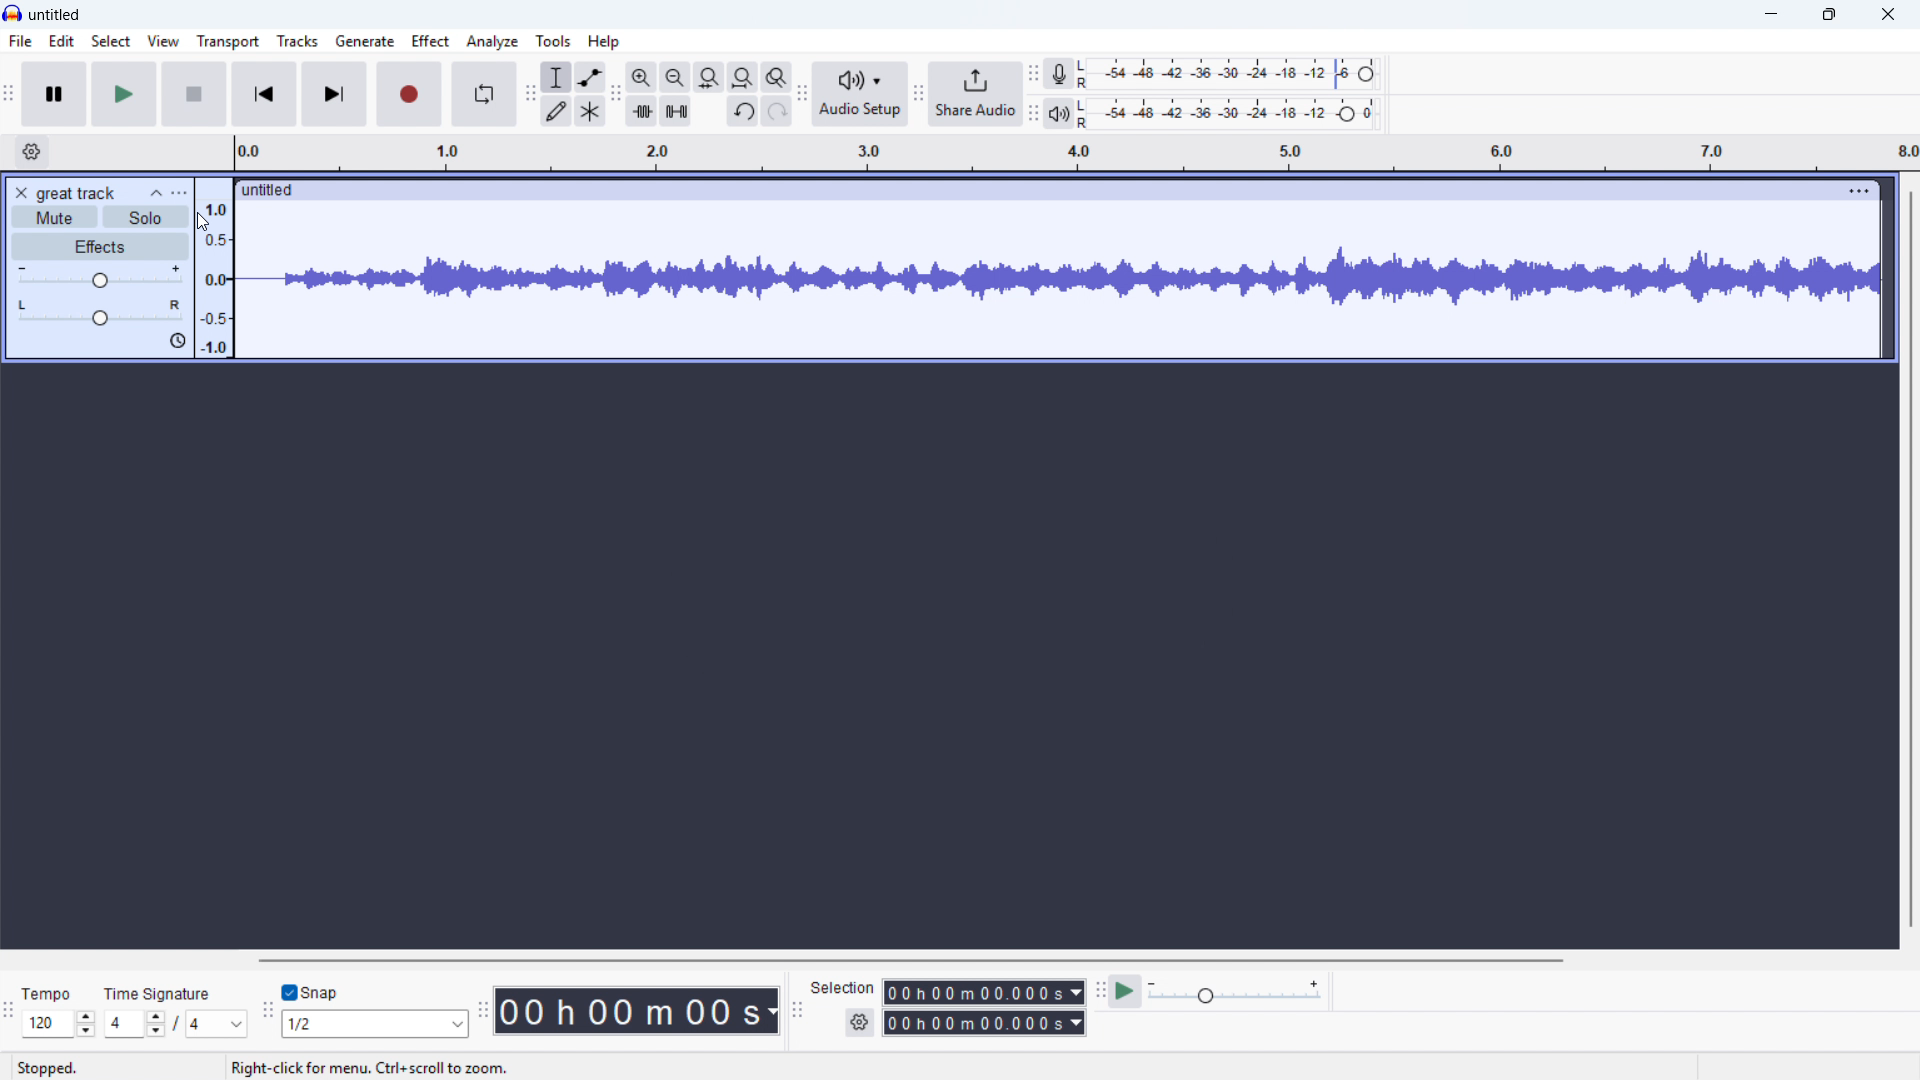 The height and width of the screenshot is (1080, 1920). I want to click on Timeline settings , so click(31, 153).